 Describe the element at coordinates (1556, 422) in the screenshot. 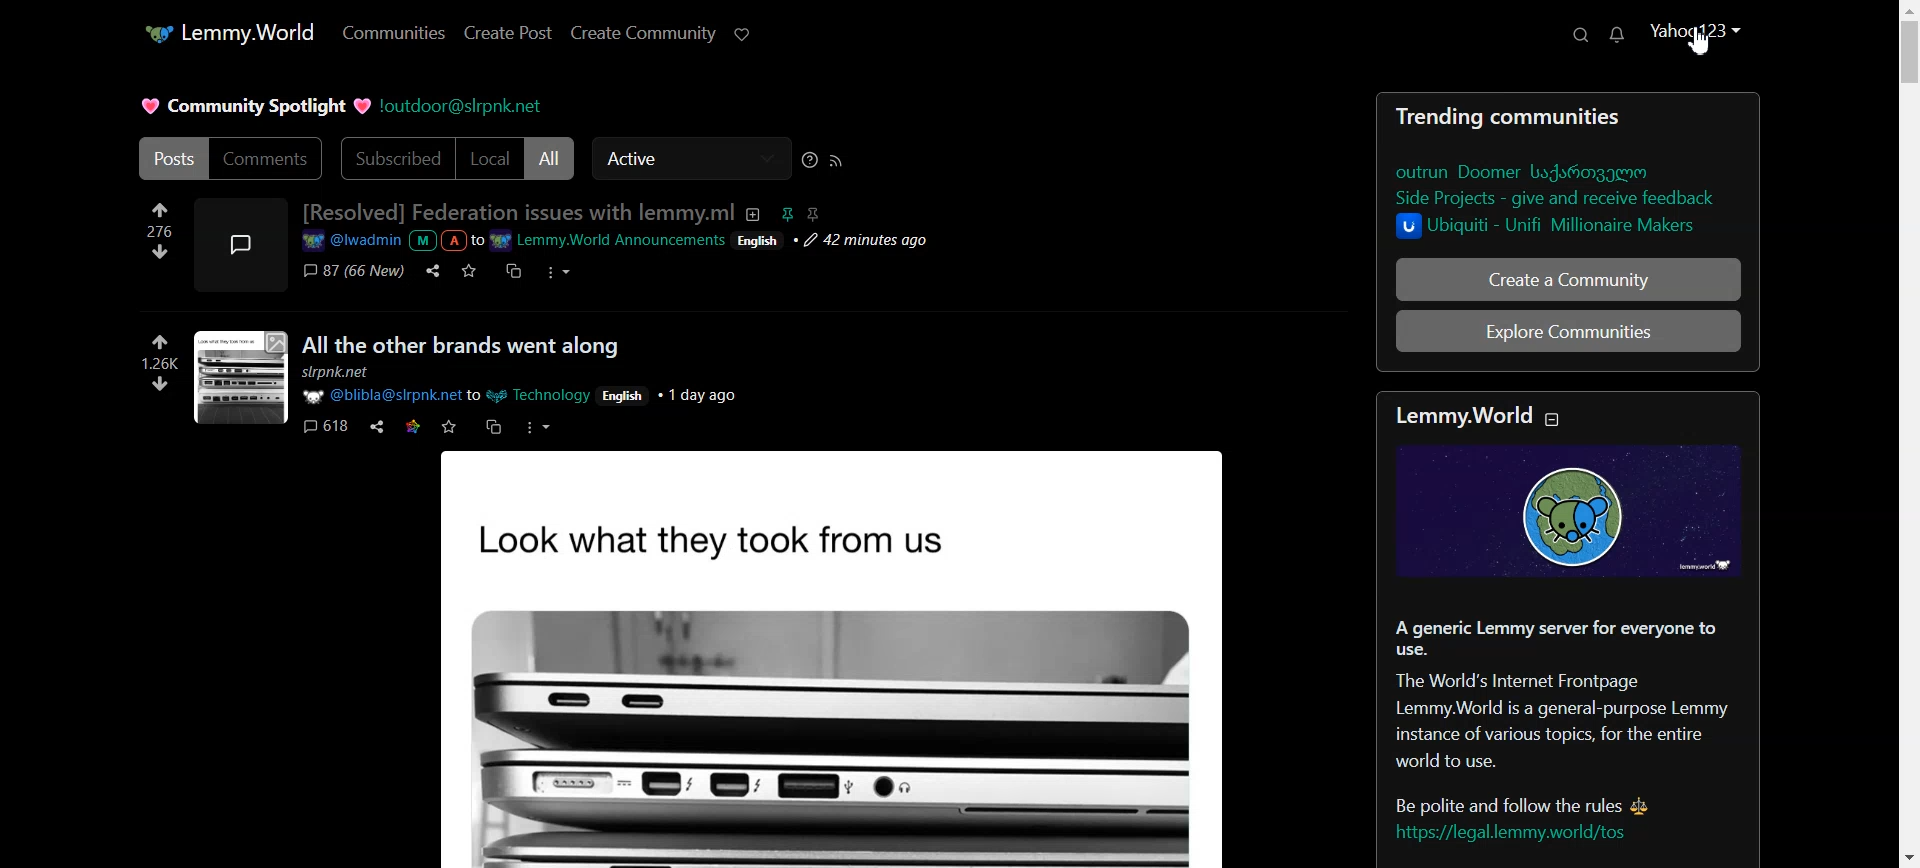

I see `Collapse` at that location.